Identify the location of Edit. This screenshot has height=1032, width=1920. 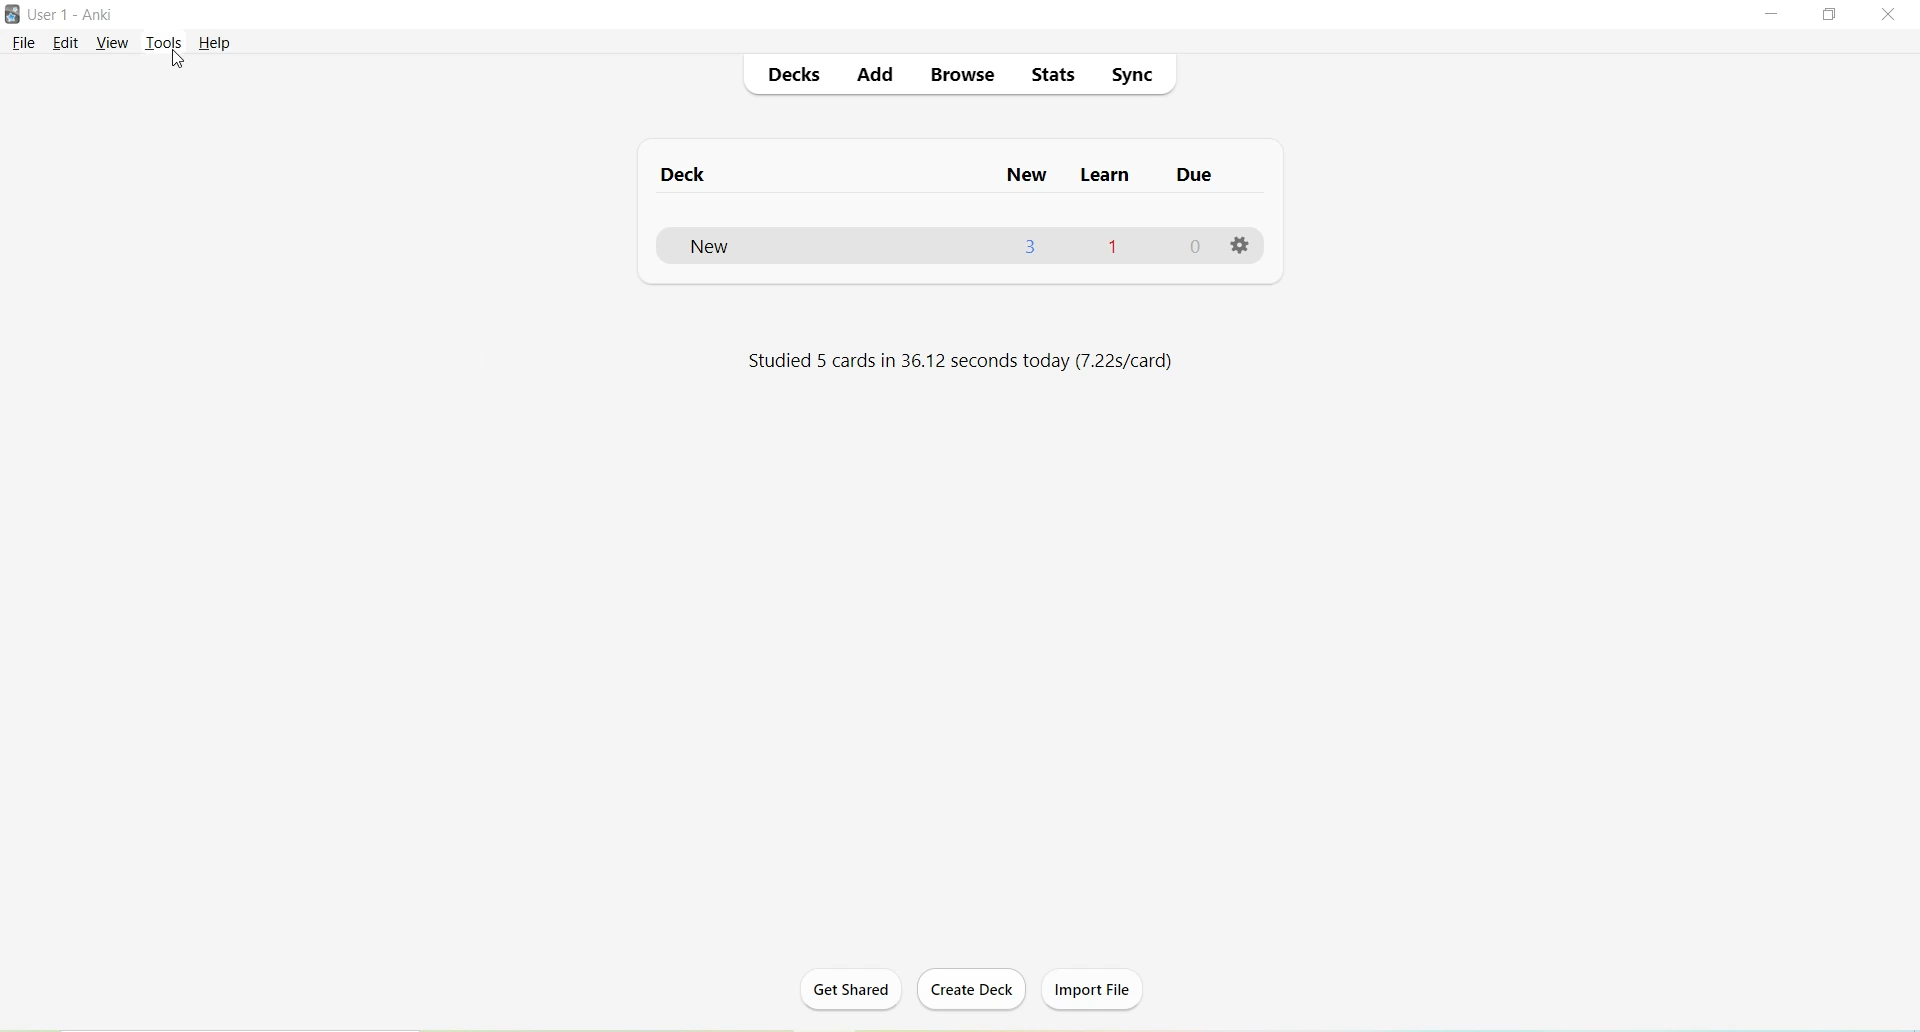
(69, 43).